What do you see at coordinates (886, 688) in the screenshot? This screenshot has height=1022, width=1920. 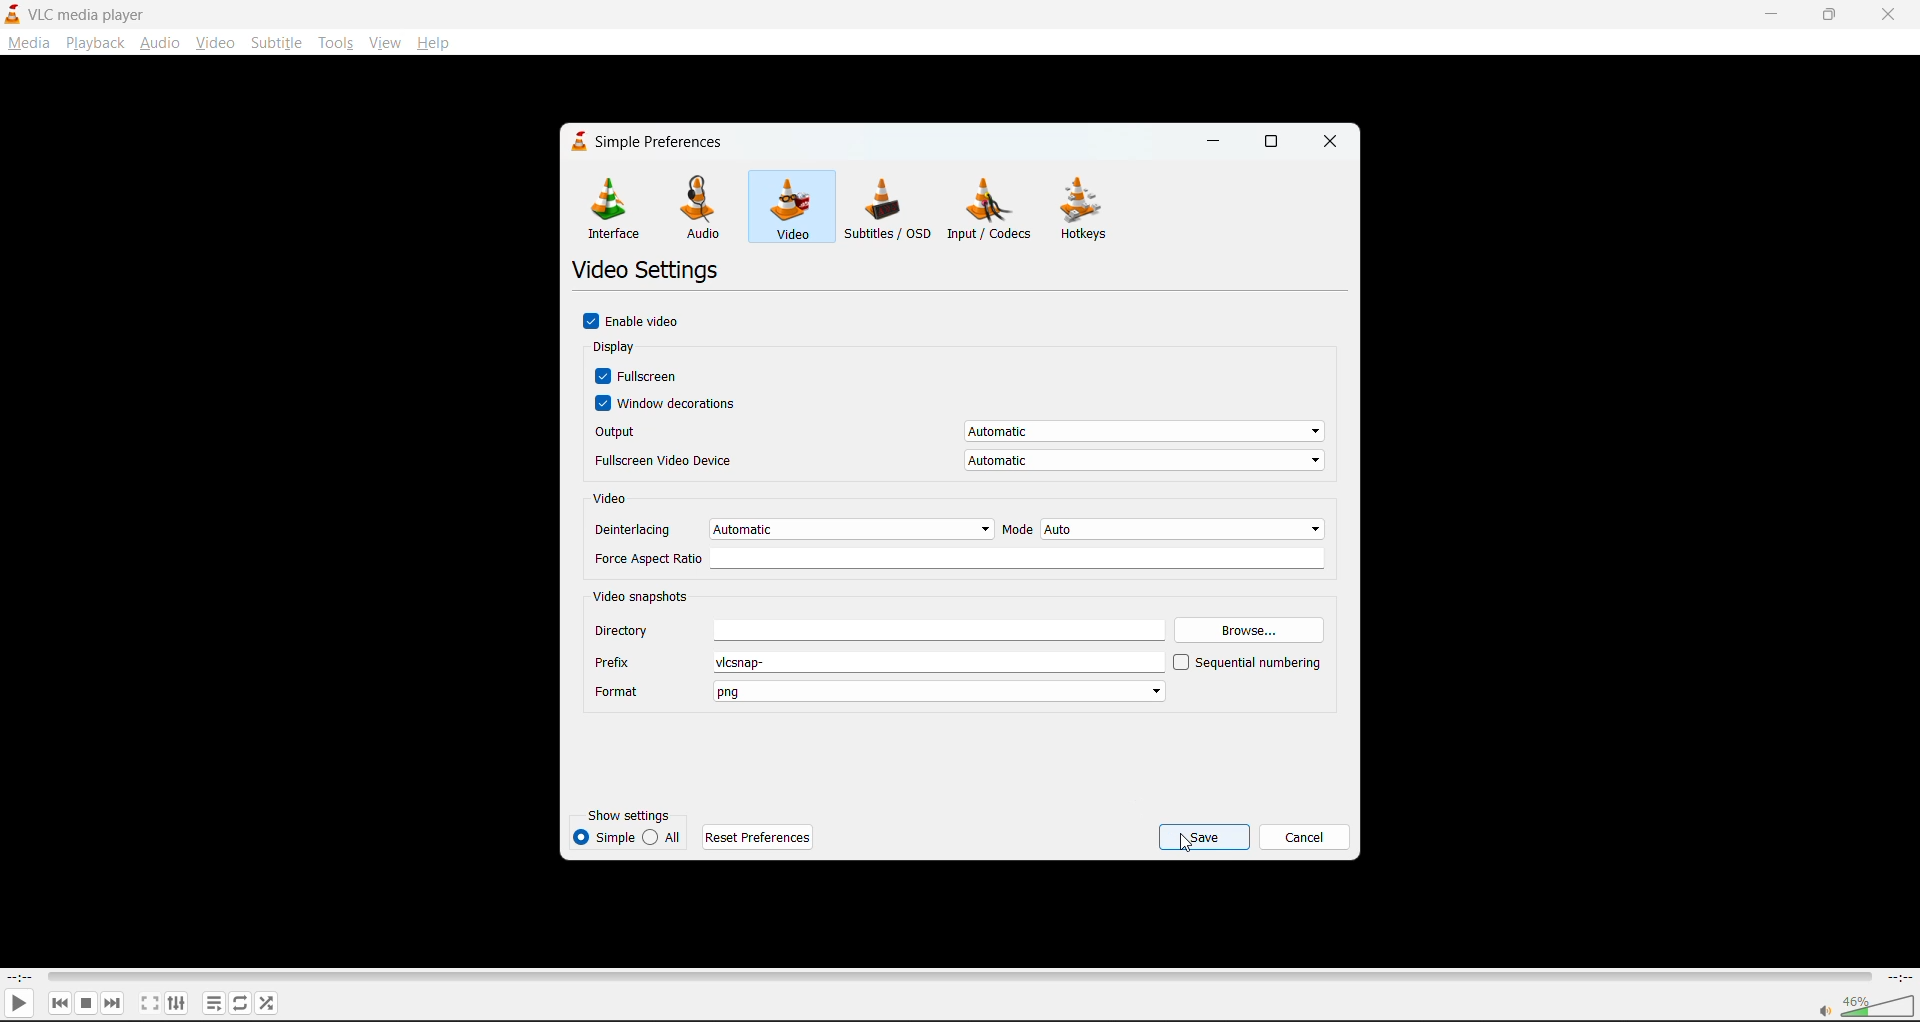 I see `fromat` at bounding box center [886, 688].